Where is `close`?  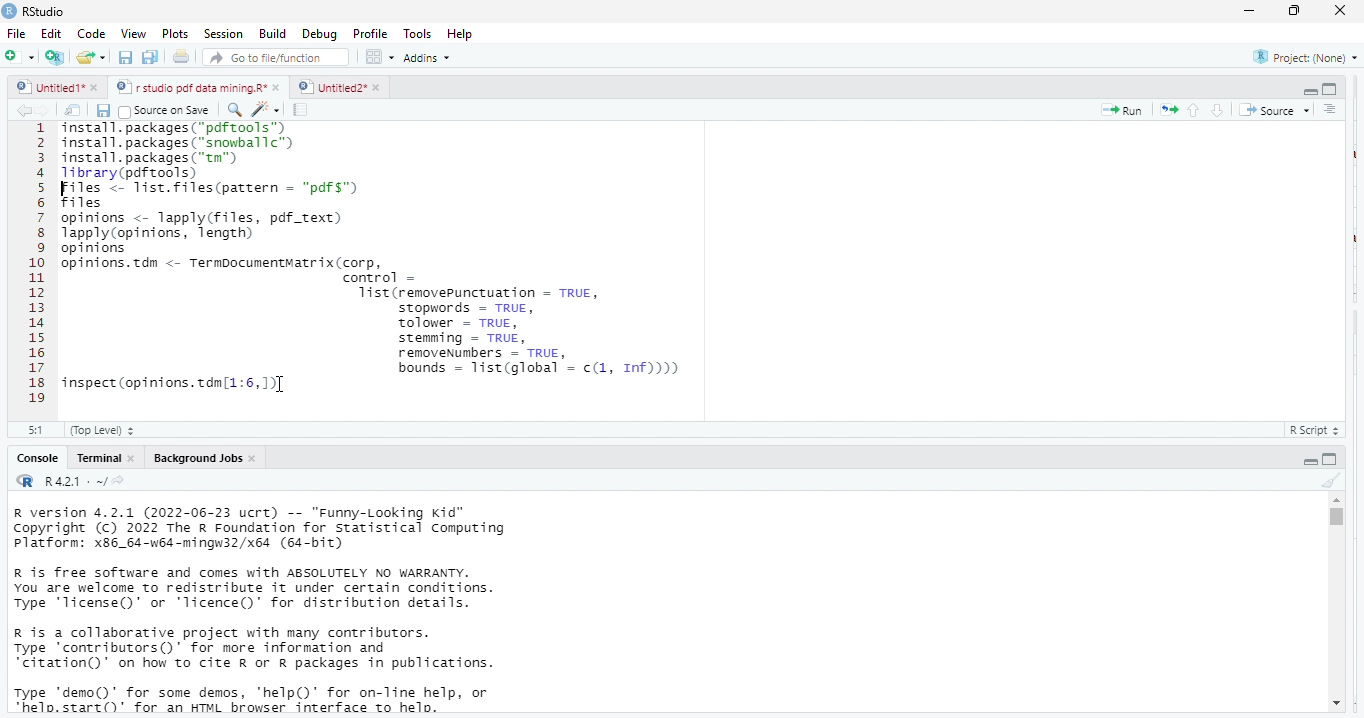 close is located at coordinates (132, 458).